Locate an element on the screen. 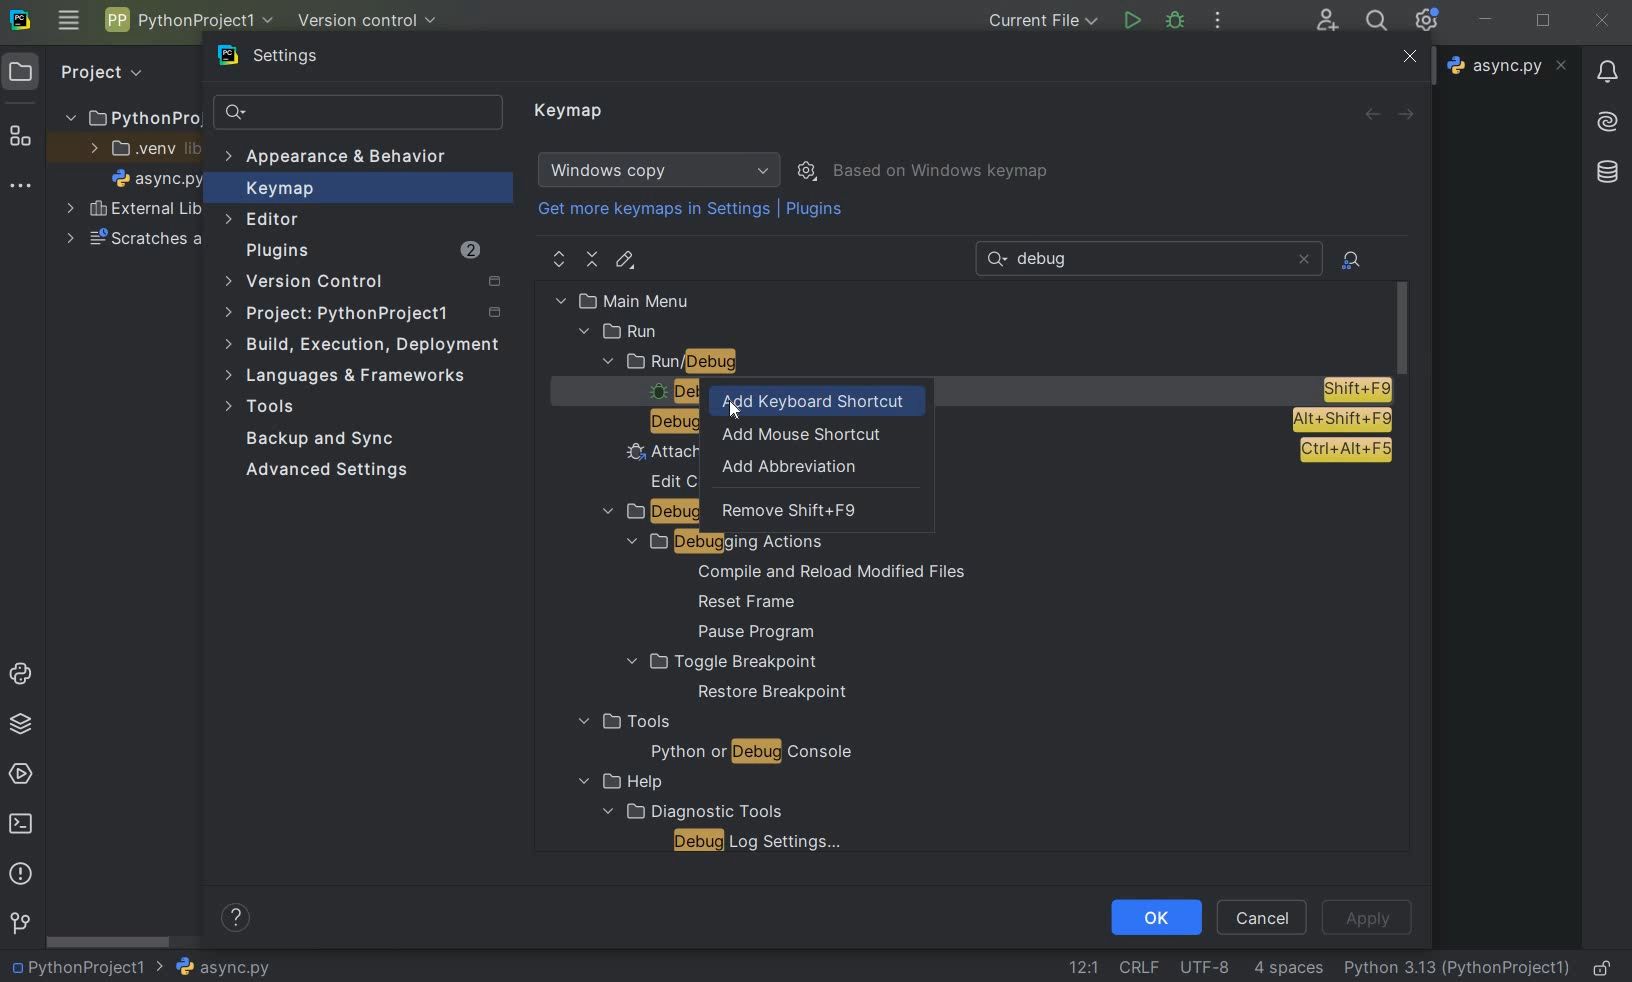 This screenshot has width=1632, height=982. AIt+Shift+F9 is located at coordinates (1342, 420).